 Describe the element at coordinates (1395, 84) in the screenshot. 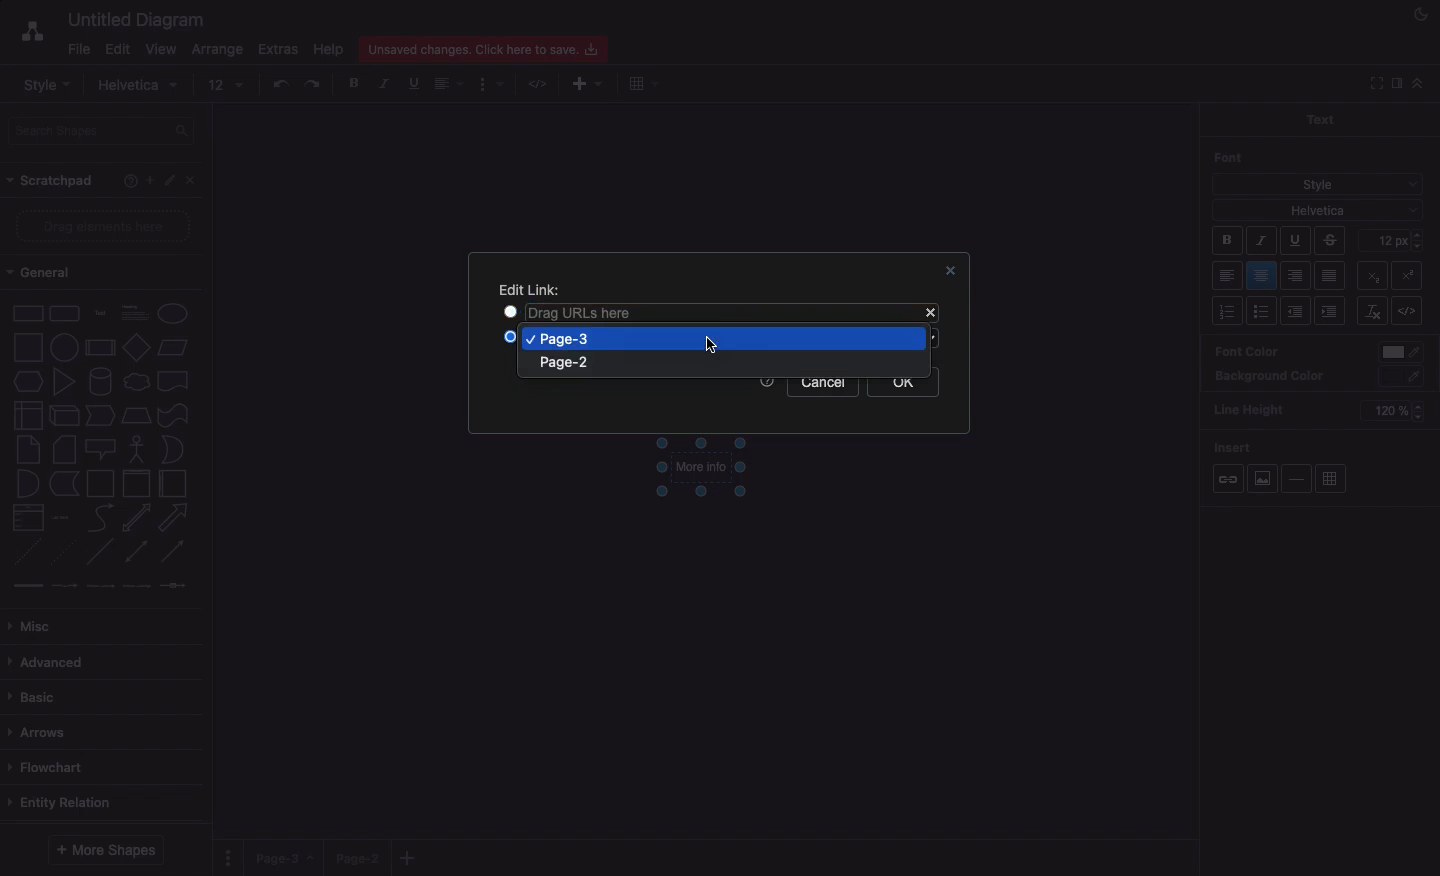

I see `Sidebar` at that location.